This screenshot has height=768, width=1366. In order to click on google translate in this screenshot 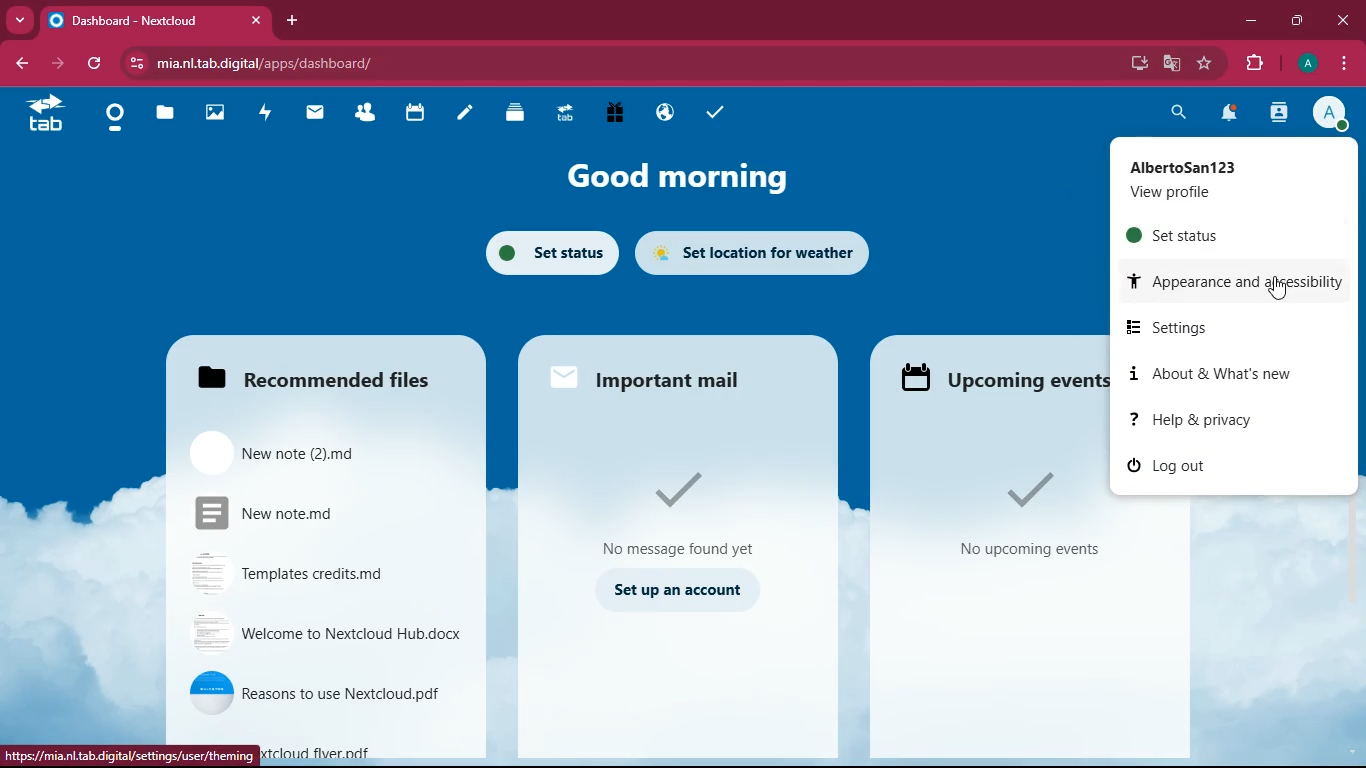, I will do `click(1170, 64)`.